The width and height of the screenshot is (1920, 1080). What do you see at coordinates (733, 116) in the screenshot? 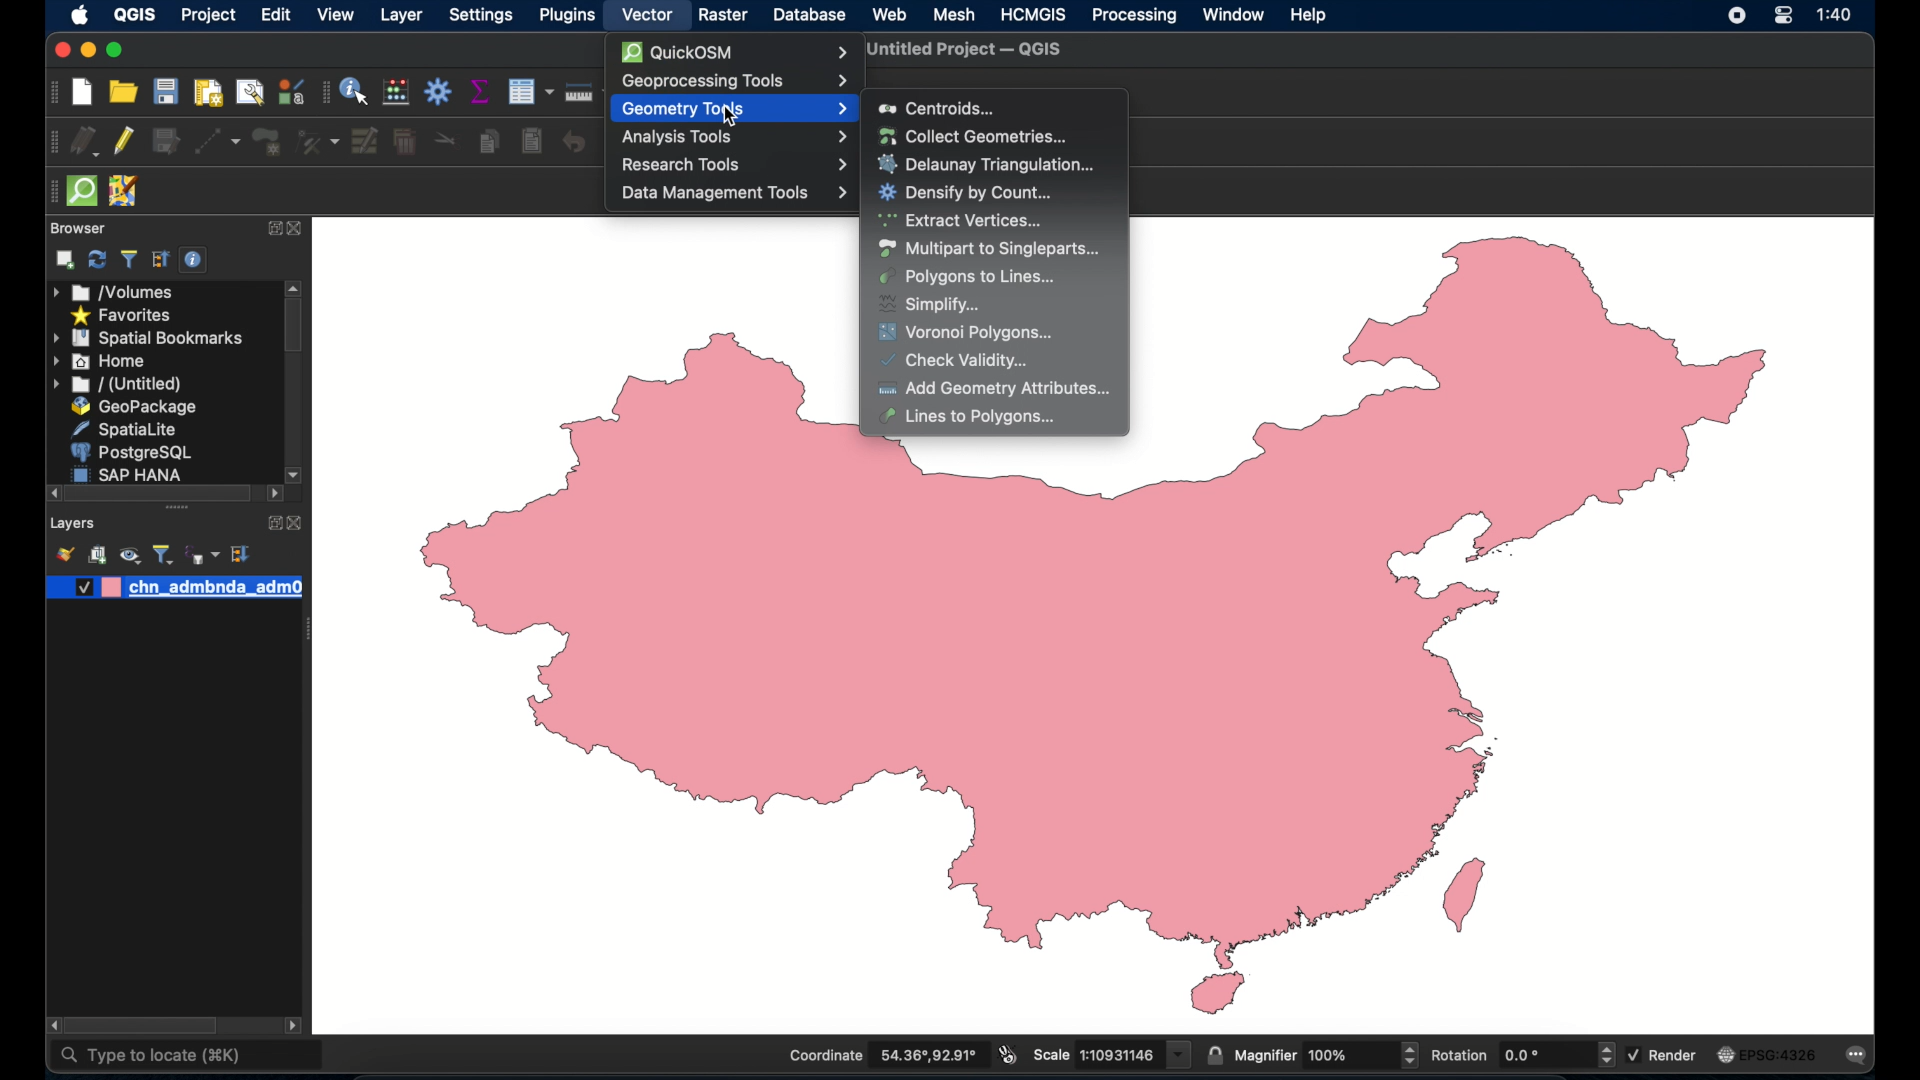
I see `cursor` at bounding box center [733, 116].